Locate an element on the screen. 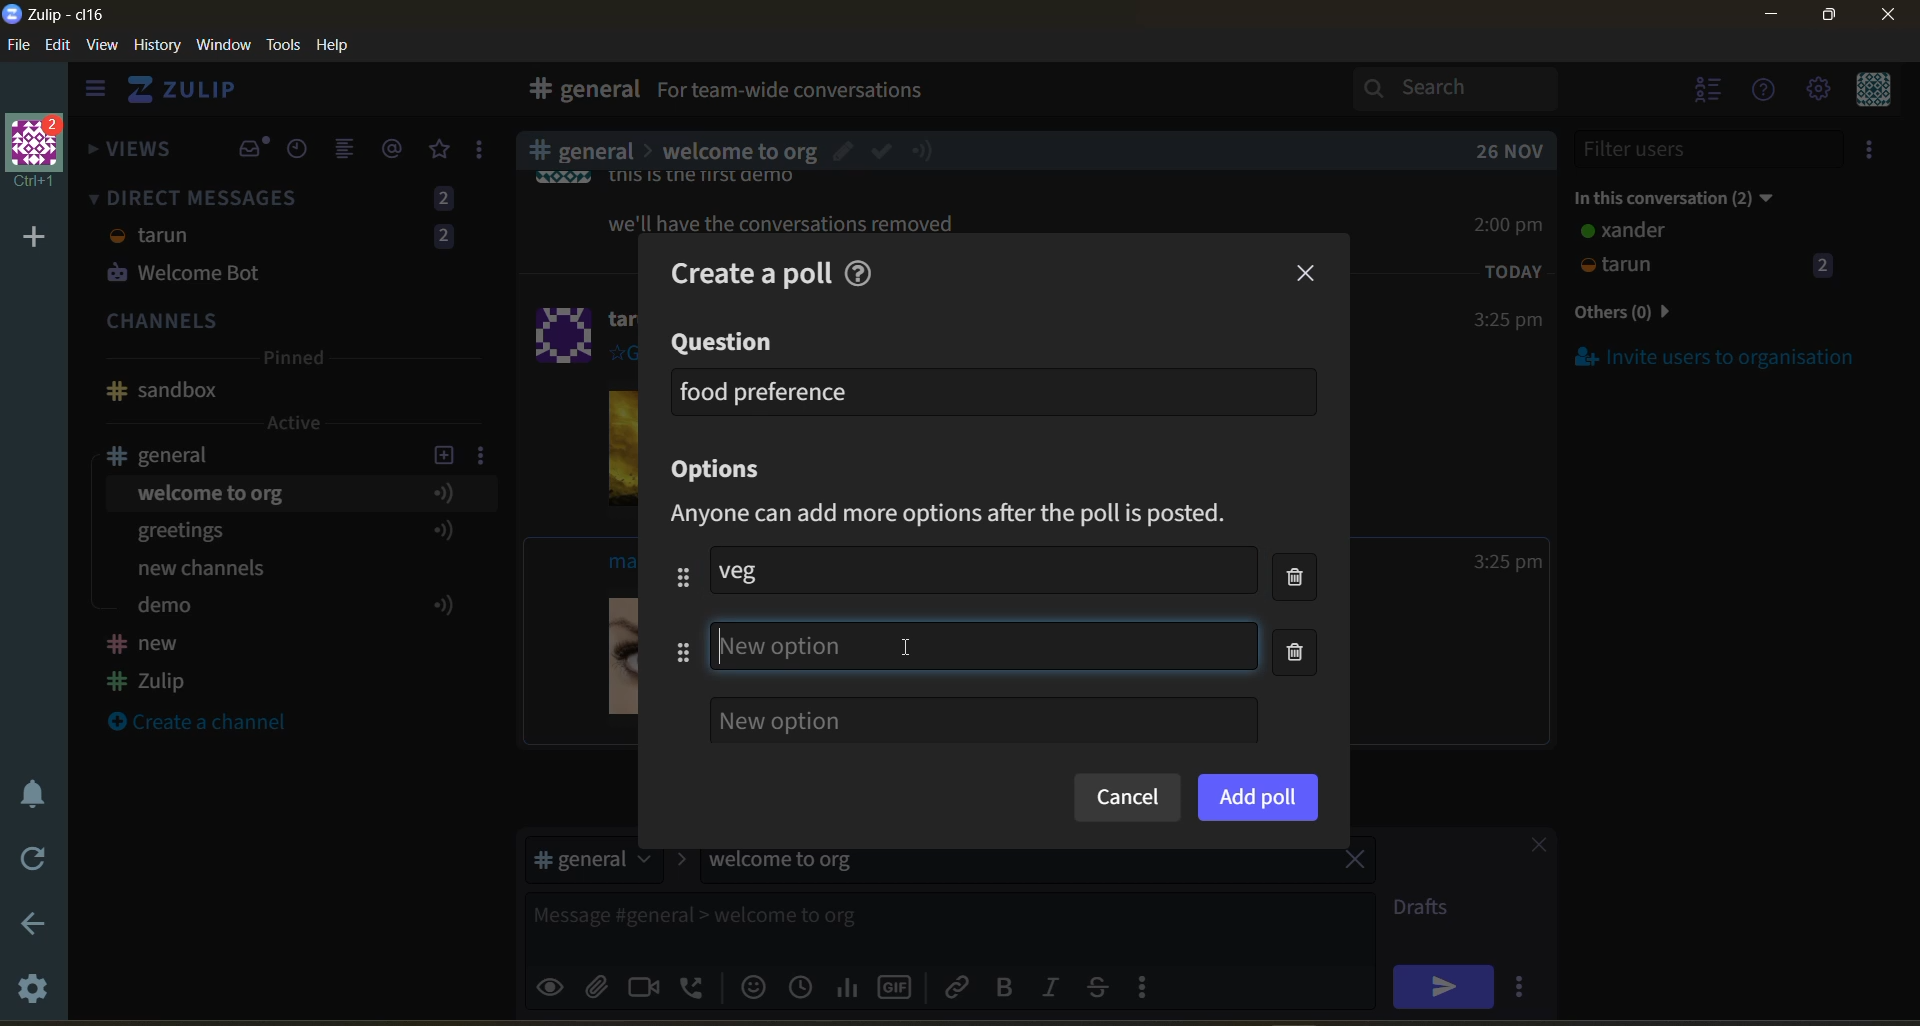 This screenshot has height=1026, width=1920. enable do not disturb is located at coordinates (28, 791).